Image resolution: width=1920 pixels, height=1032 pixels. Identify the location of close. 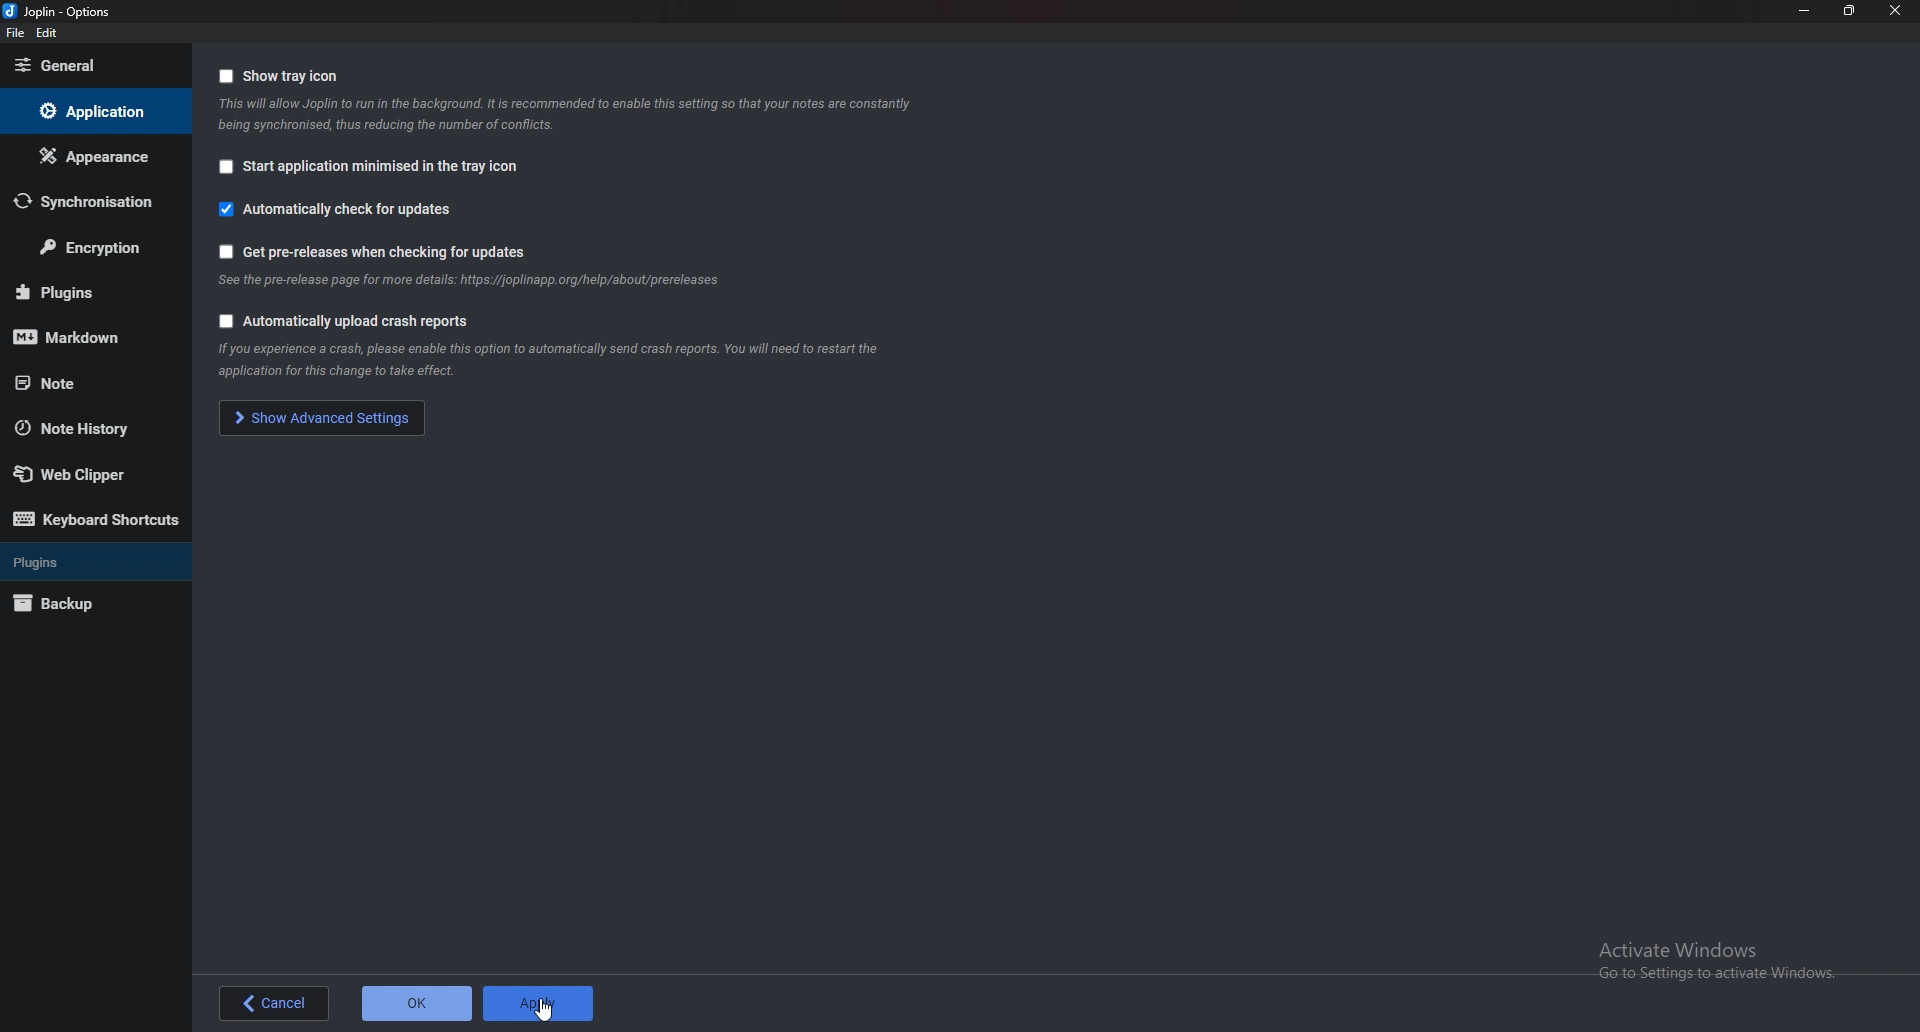
(1895, 10).